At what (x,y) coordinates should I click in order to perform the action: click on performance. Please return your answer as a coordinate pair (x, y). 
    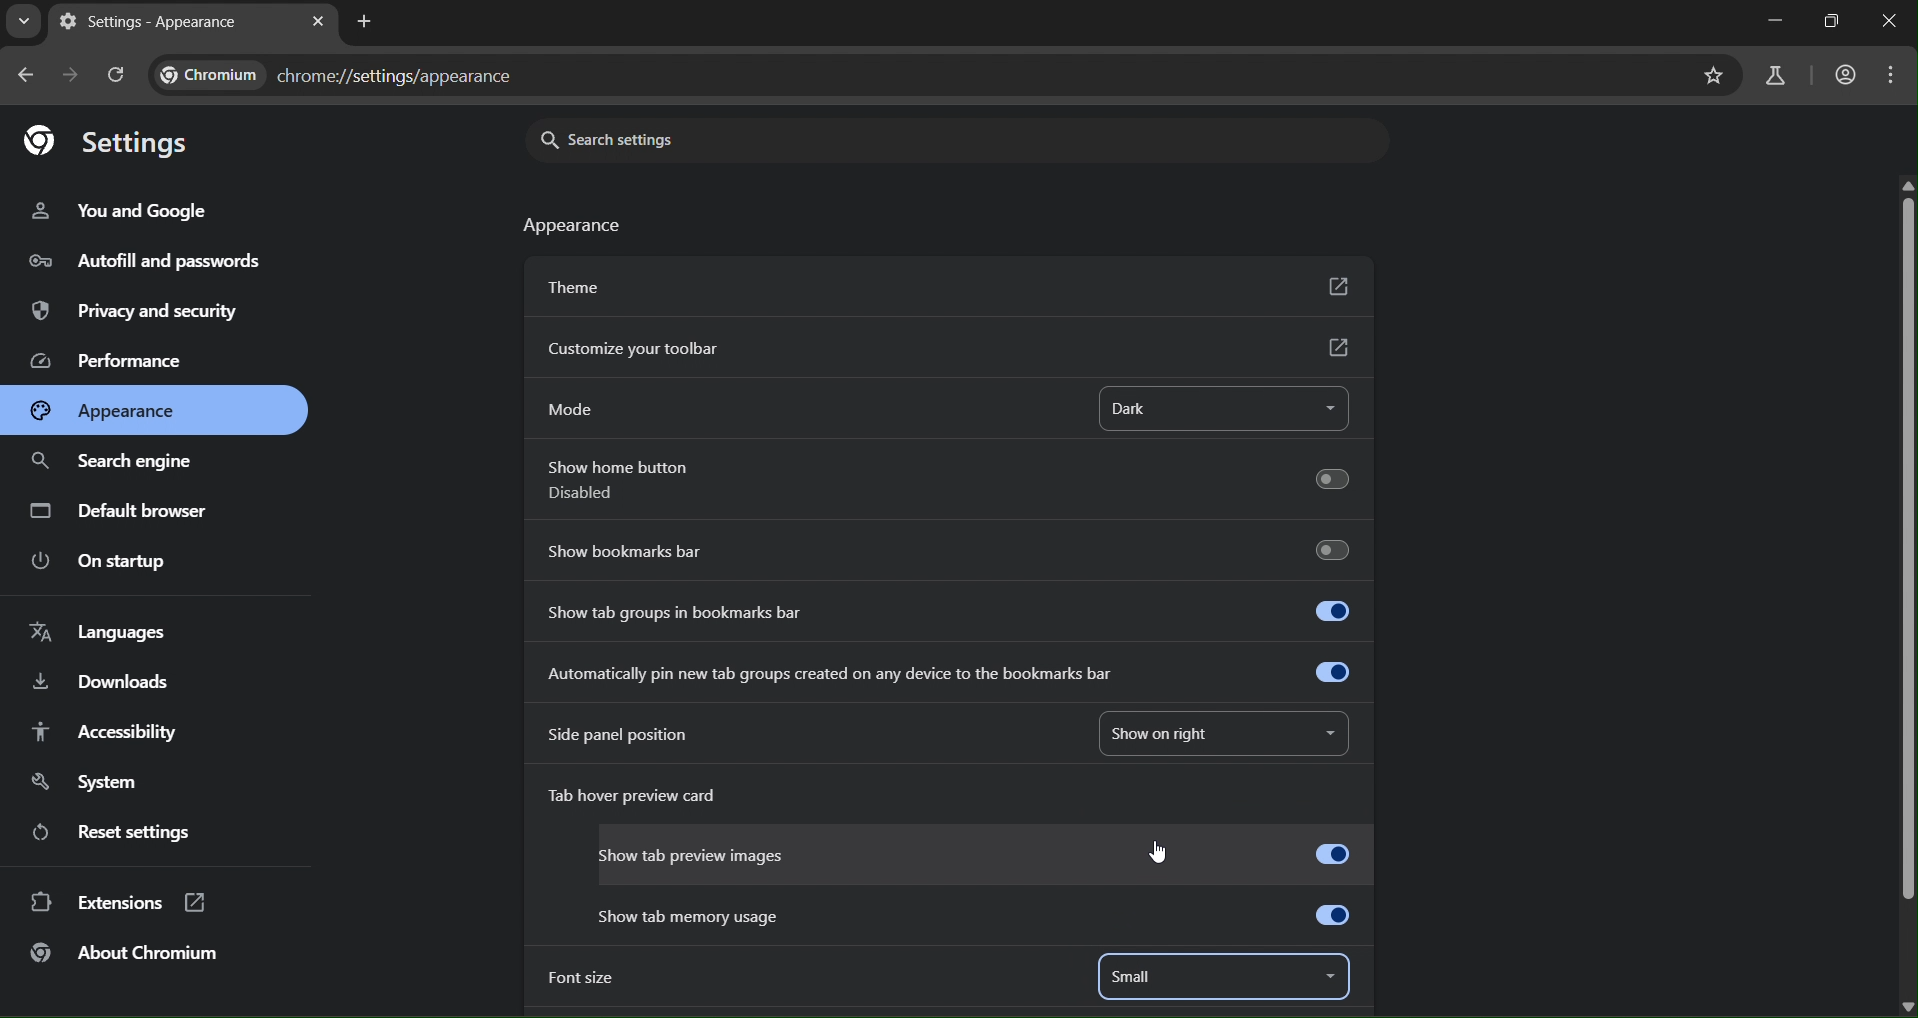
    Looking at the image, I should click on (107, 359).